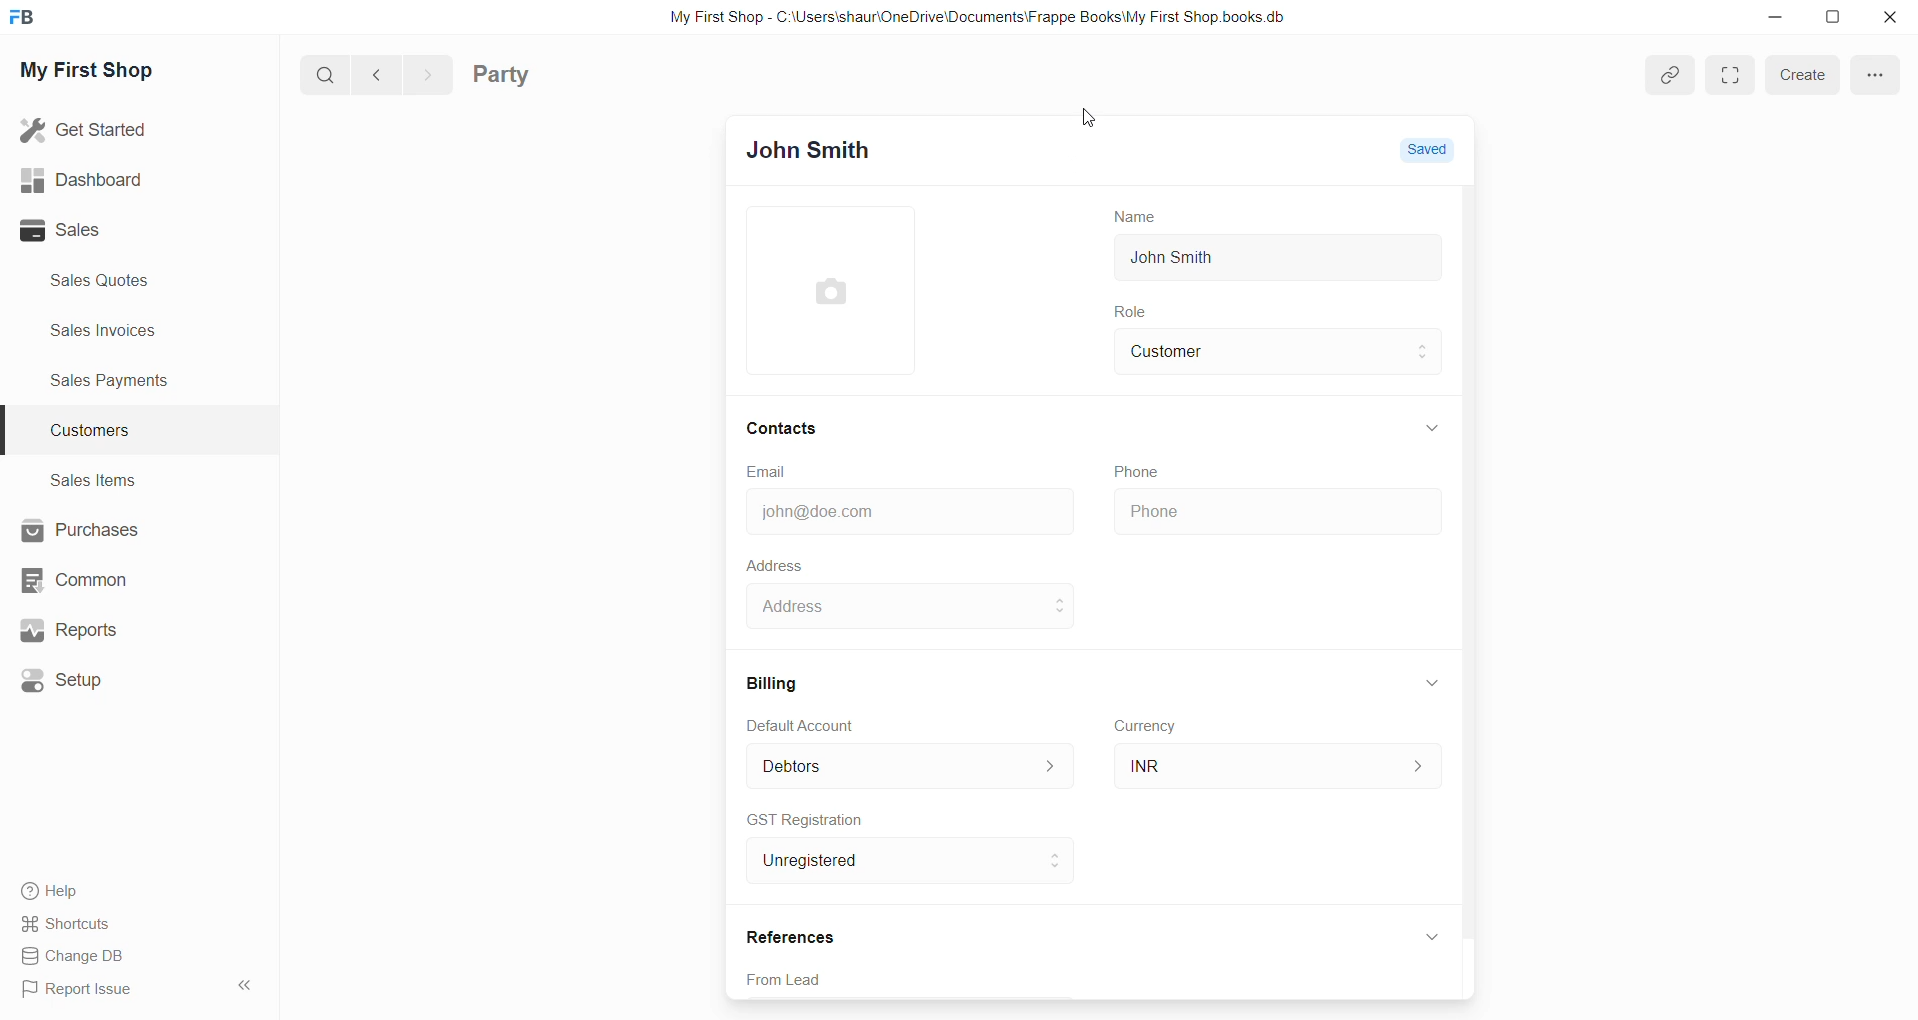 The image size is (1918, 1020). I want to click on Reports, so click(68, 630).